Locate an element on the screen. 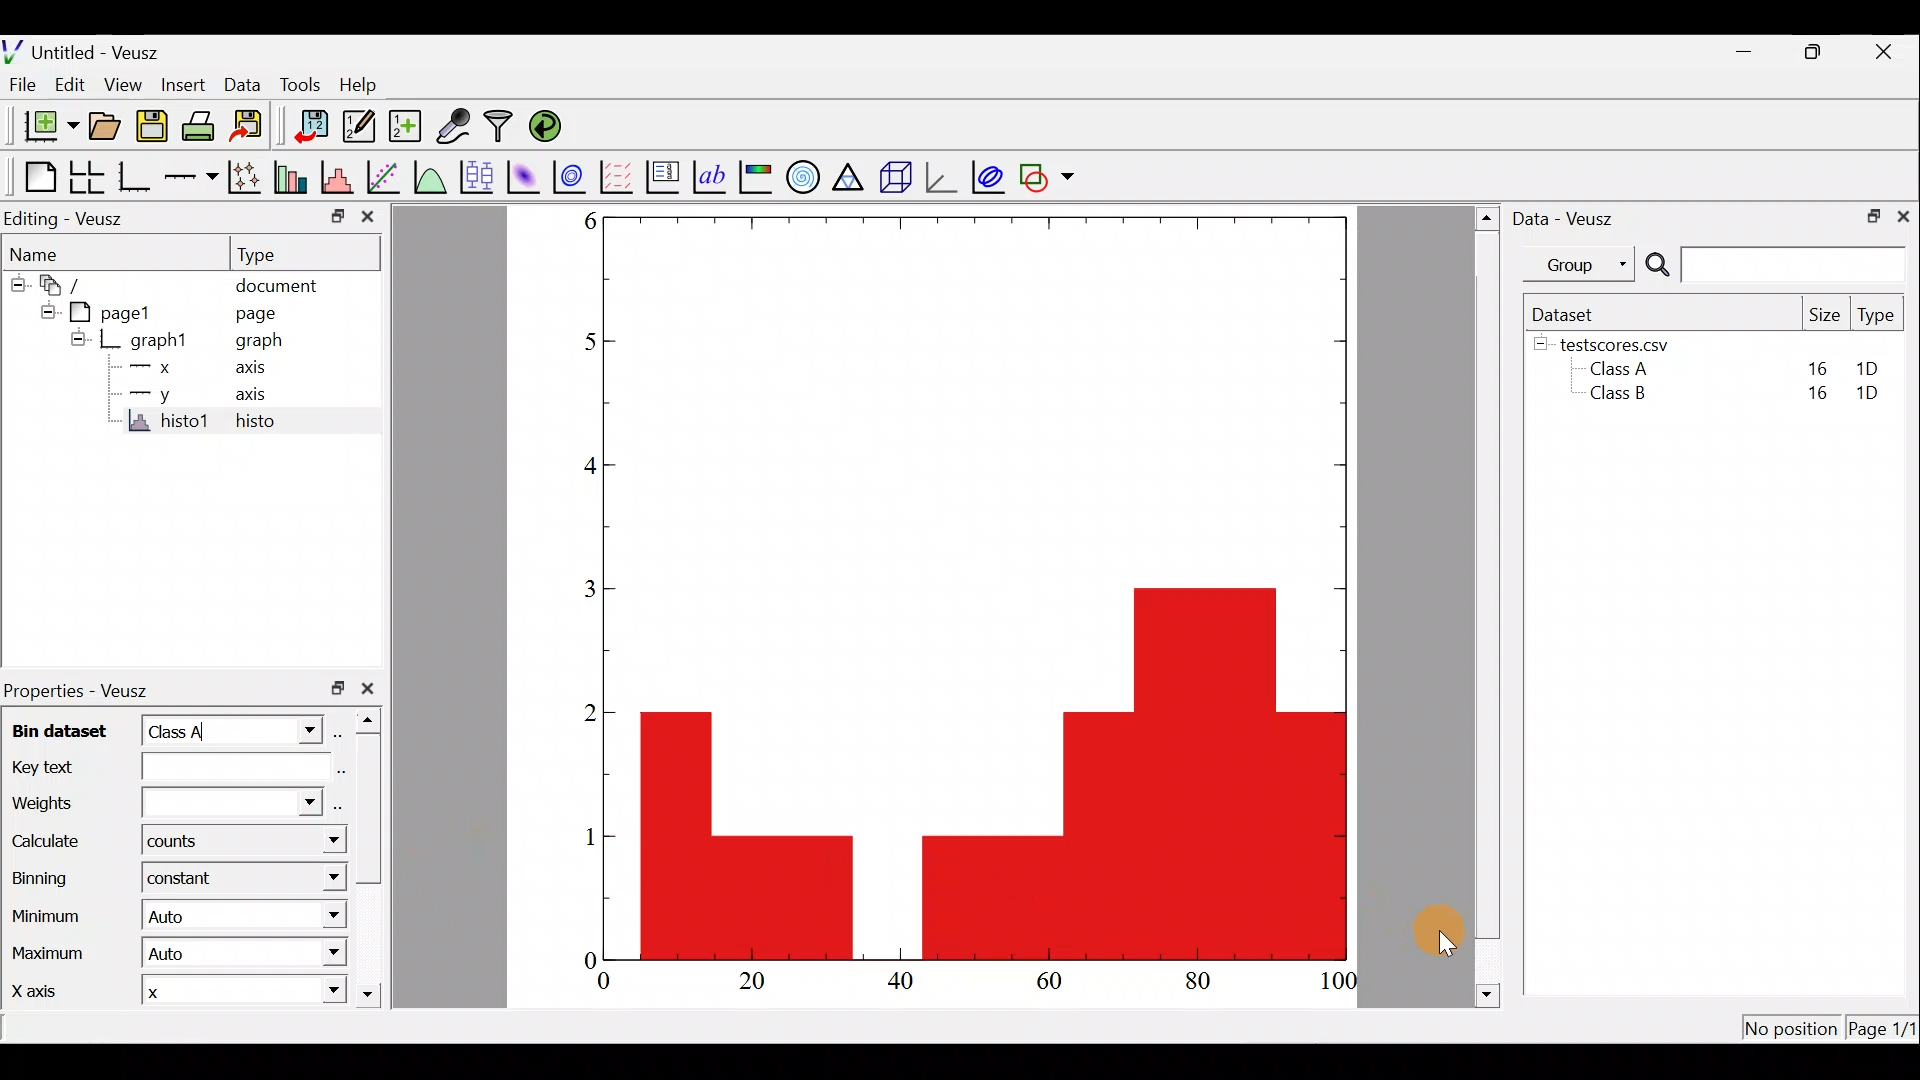  X axis is located at coordinates (43, 994).